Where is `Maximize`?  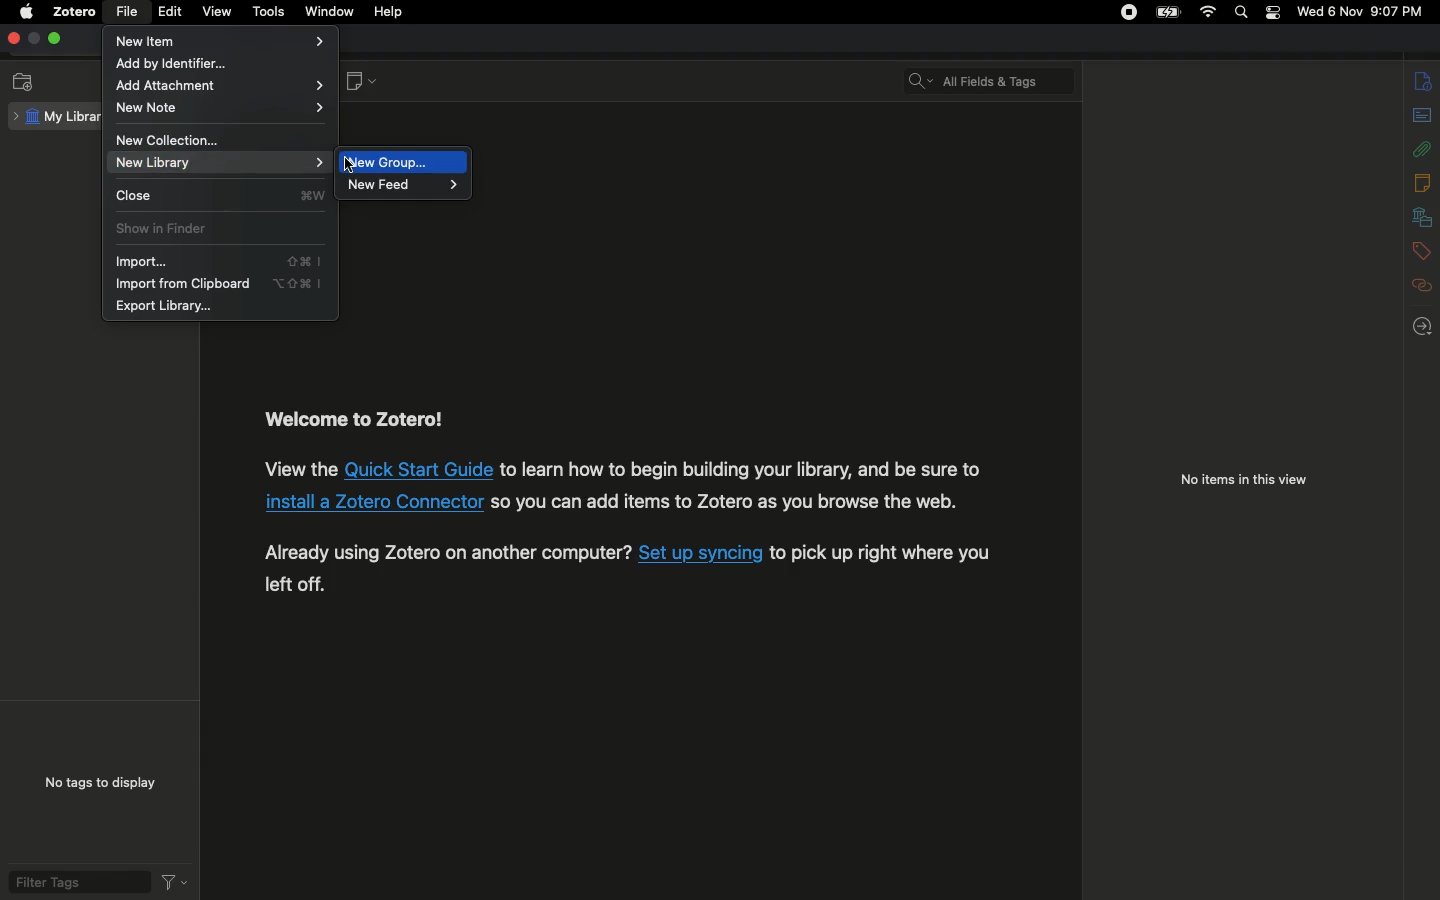
Maximize is located at coordinates (55, 40).